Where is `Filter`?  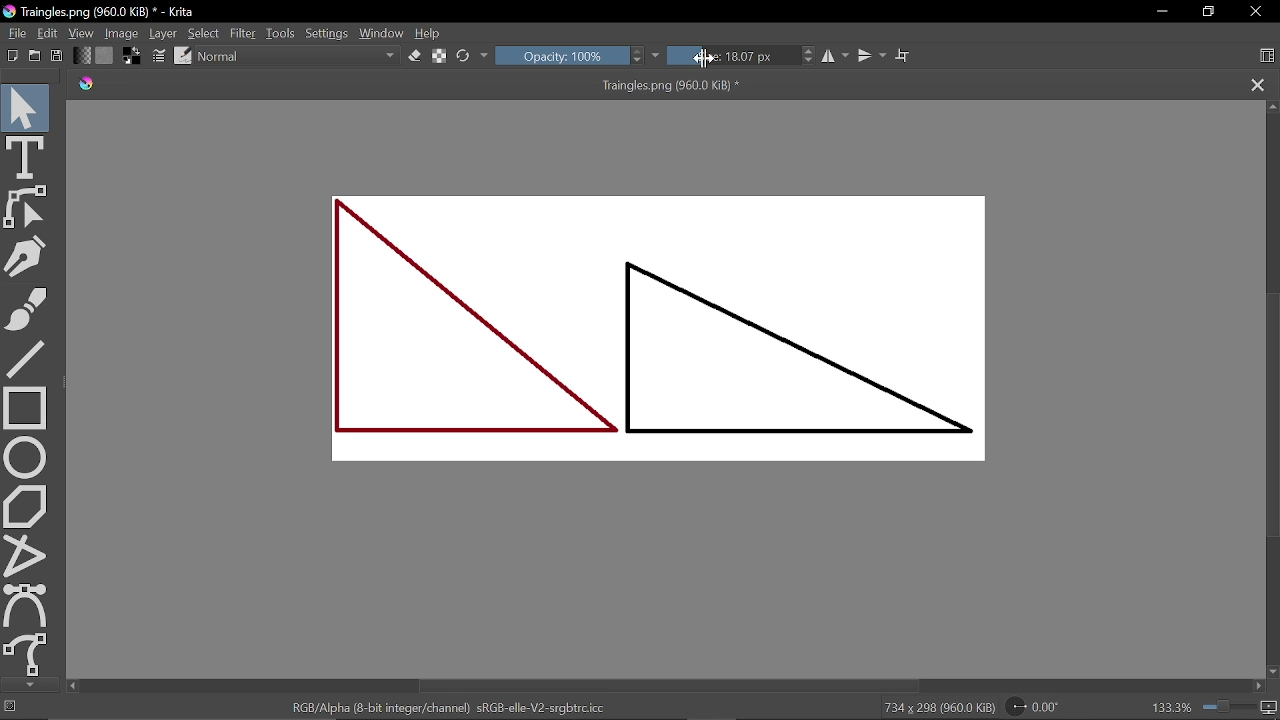
Filter is located at coordinates (245, 33).